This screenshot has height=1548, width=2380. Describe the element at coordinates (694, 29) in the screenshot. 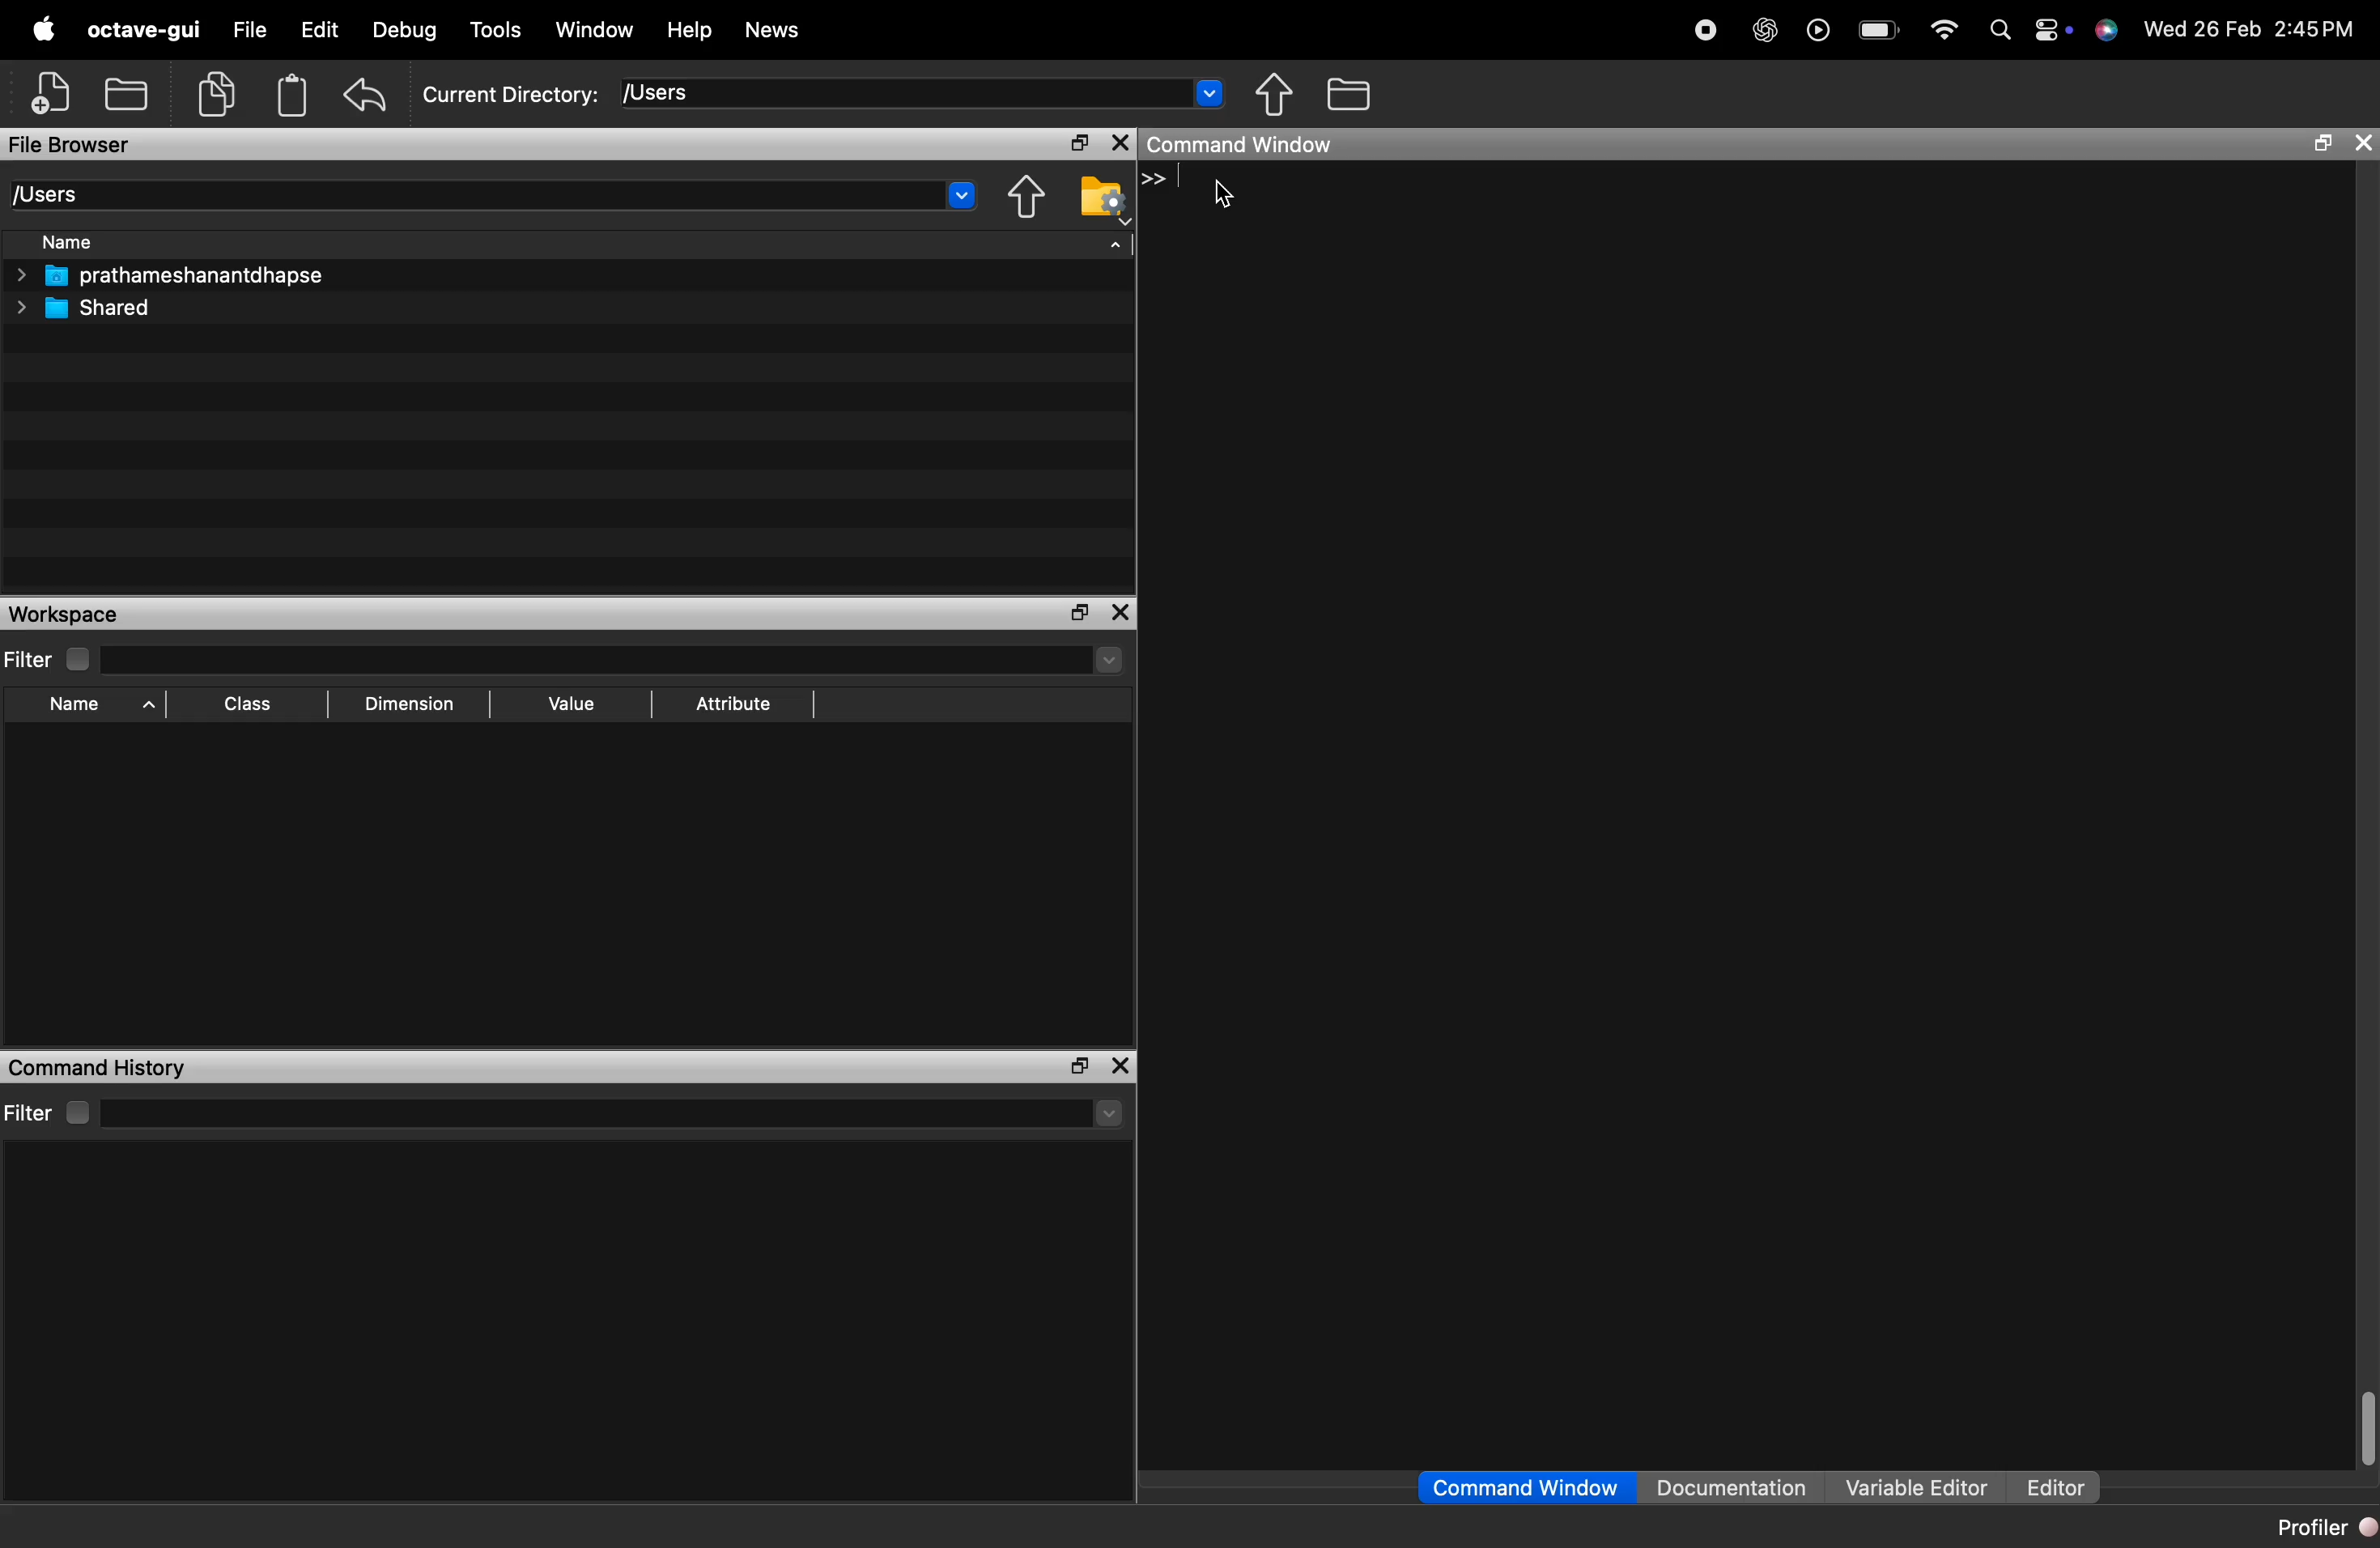

I see `Help` at that location.